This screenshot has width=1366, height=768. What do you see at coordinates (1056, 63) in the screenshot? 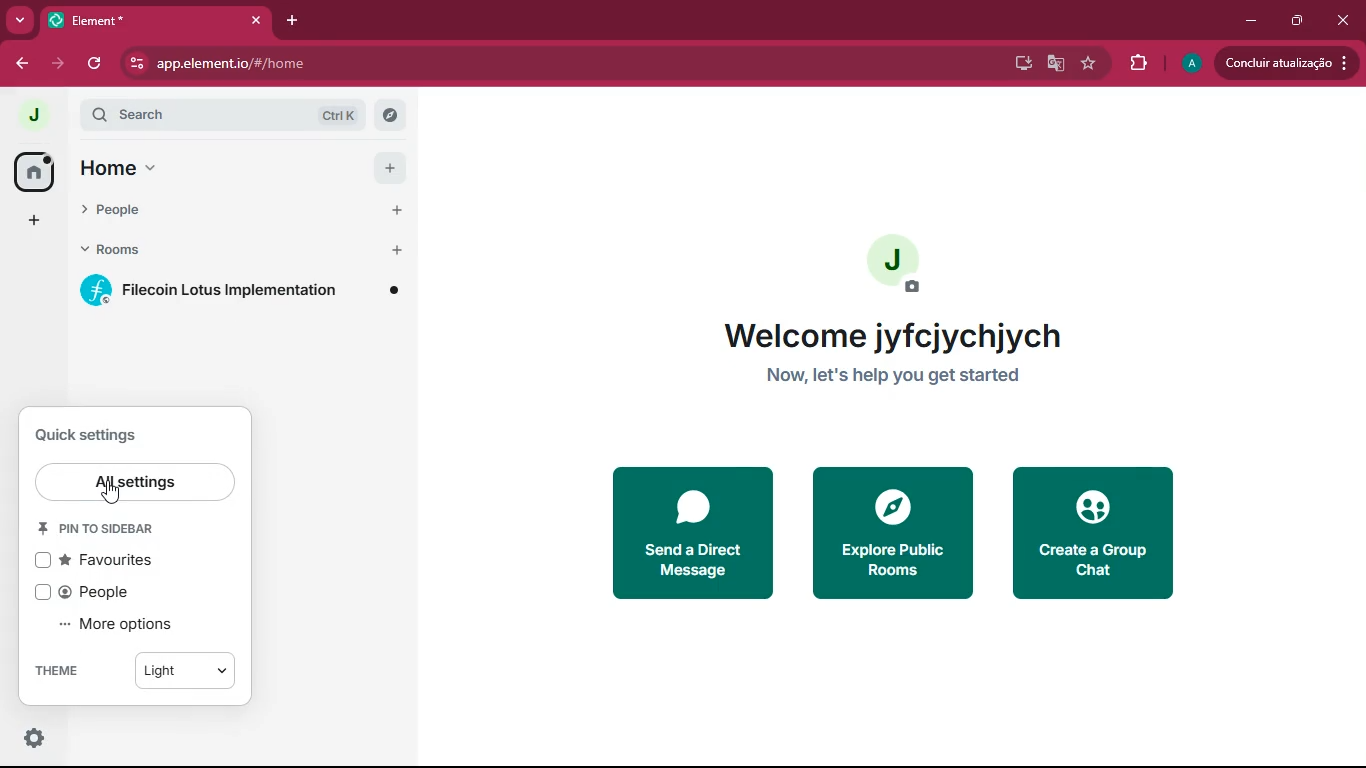
I see `google translate` at bounding box center [1056, 63].